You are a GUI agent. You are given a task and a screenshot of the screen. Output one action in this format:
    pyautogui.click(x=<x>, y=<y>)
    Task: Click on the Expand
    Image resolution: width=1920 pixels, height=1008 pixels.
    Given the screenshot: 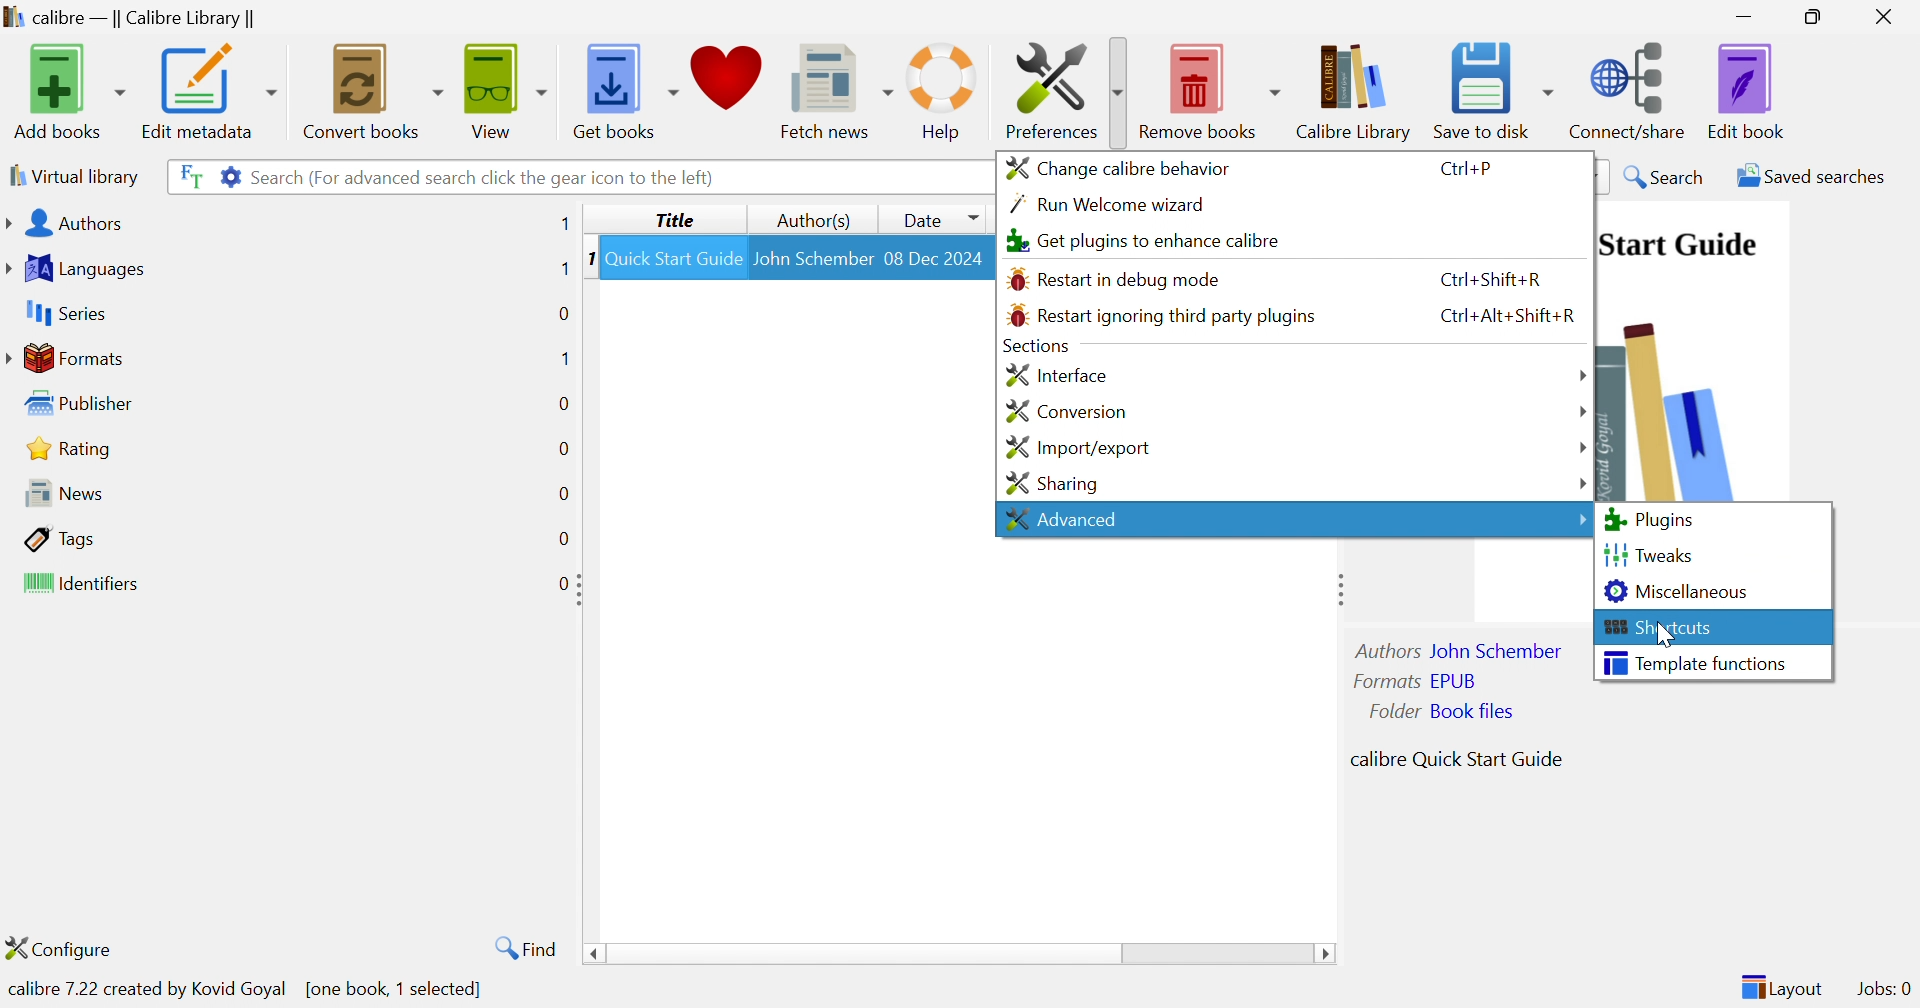 What is the action you would take?
    pyautogui.click(x=1336, y=588)
    